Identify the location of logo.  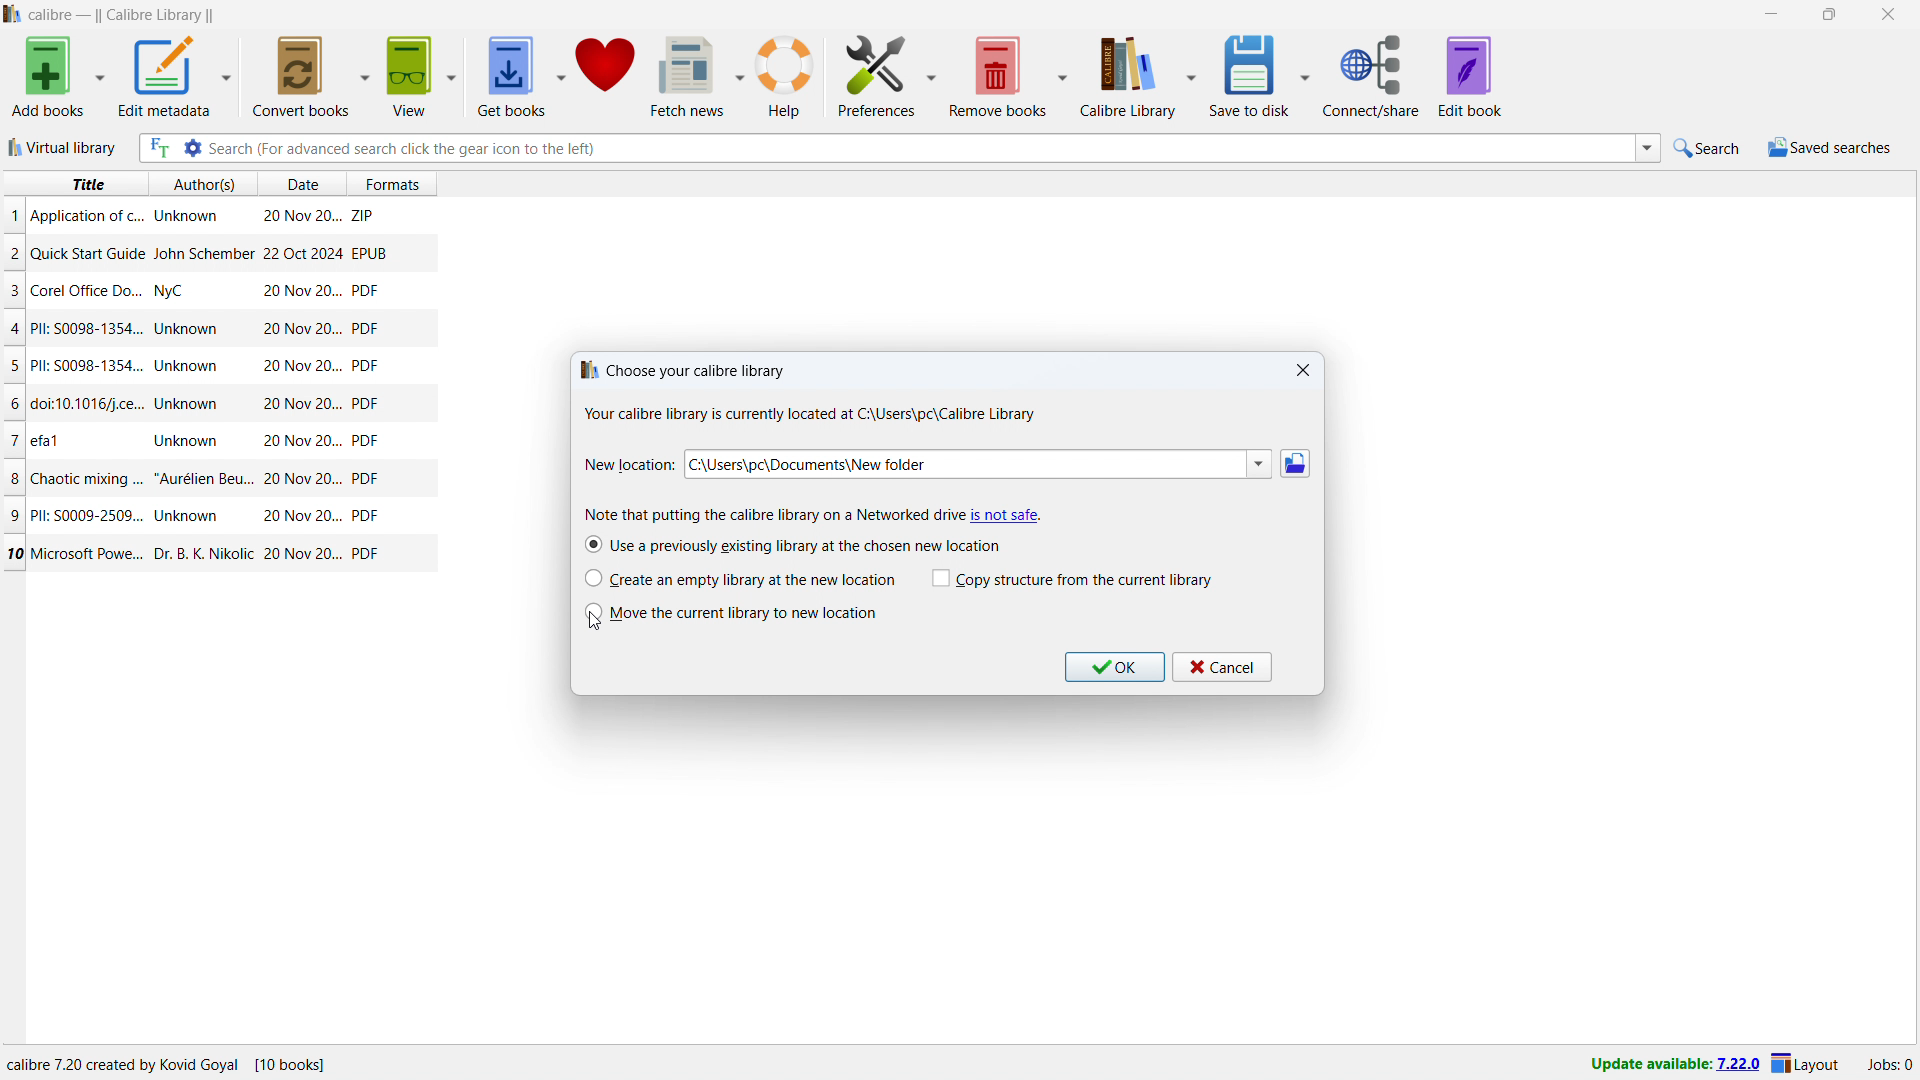
(13, 14).